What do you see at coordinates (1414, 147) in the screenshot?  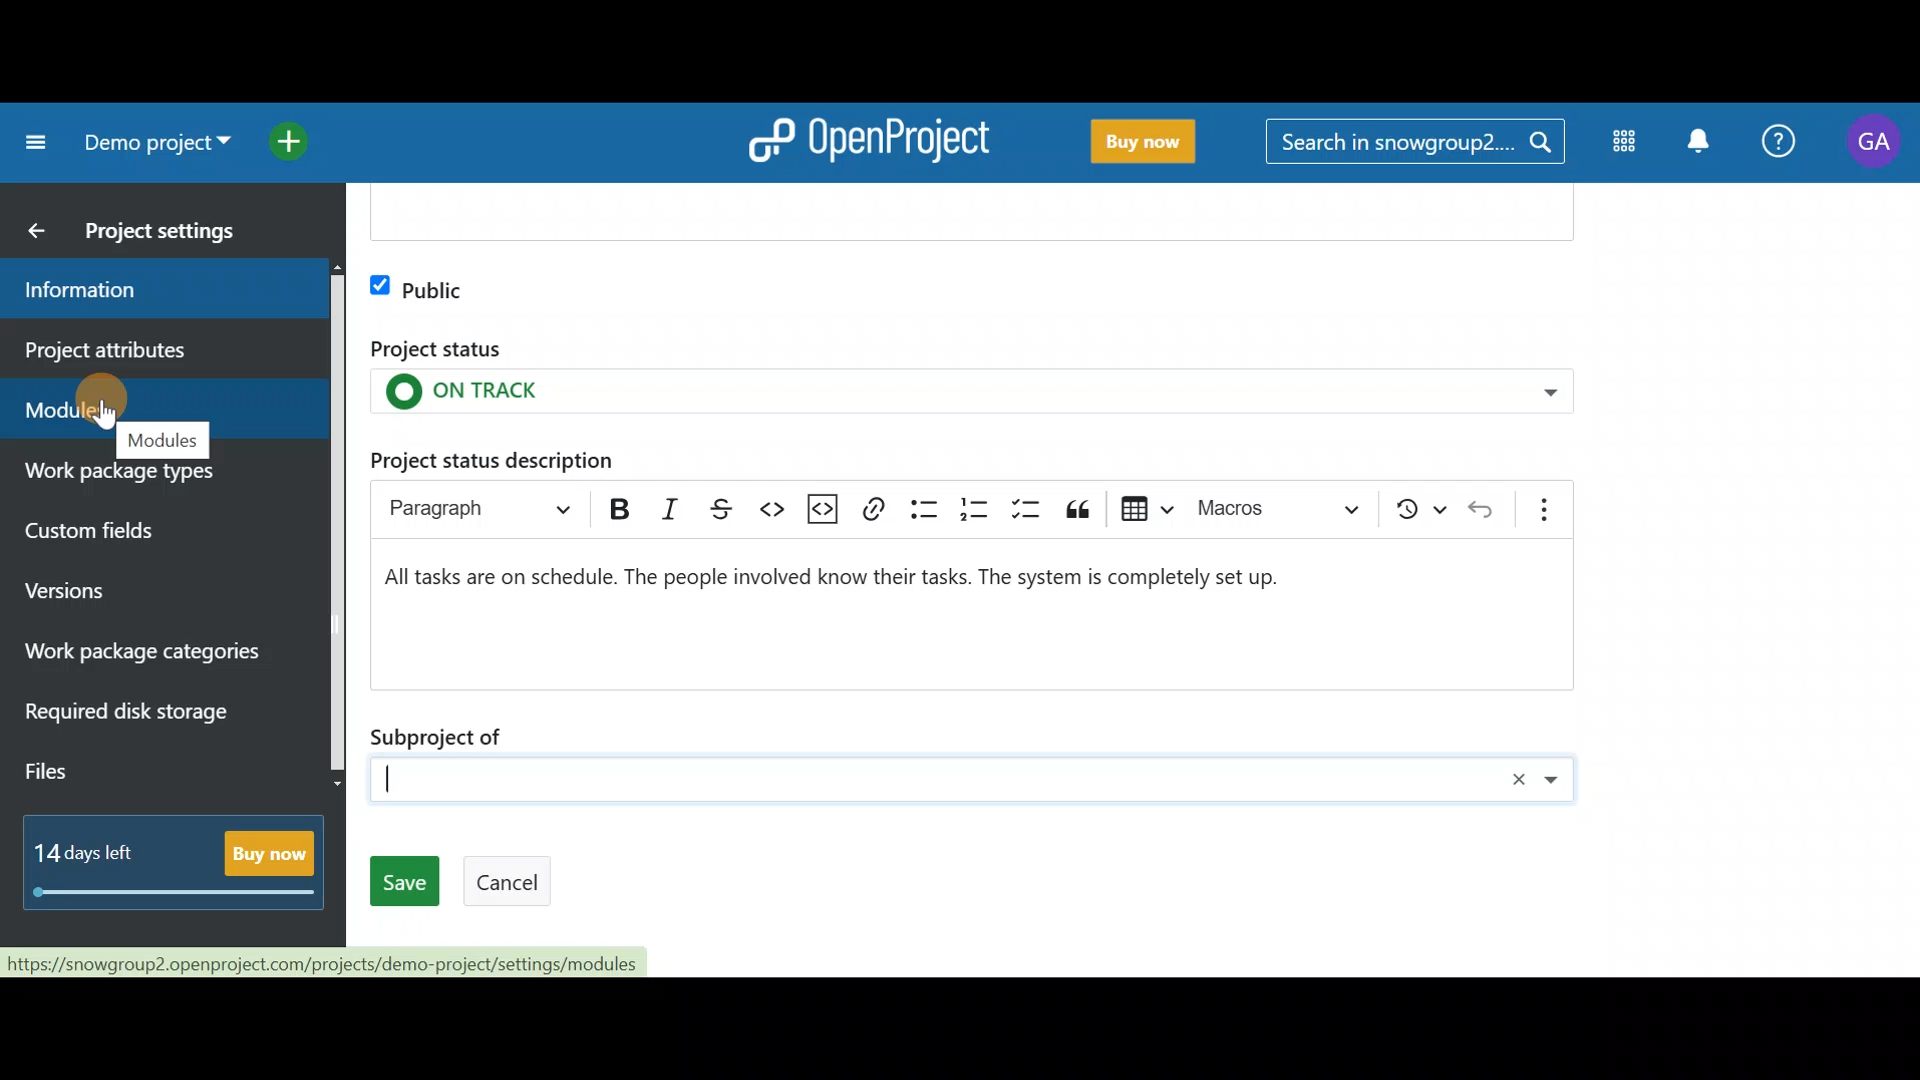 I see `Search bar` at bounding box center [1414, 147].